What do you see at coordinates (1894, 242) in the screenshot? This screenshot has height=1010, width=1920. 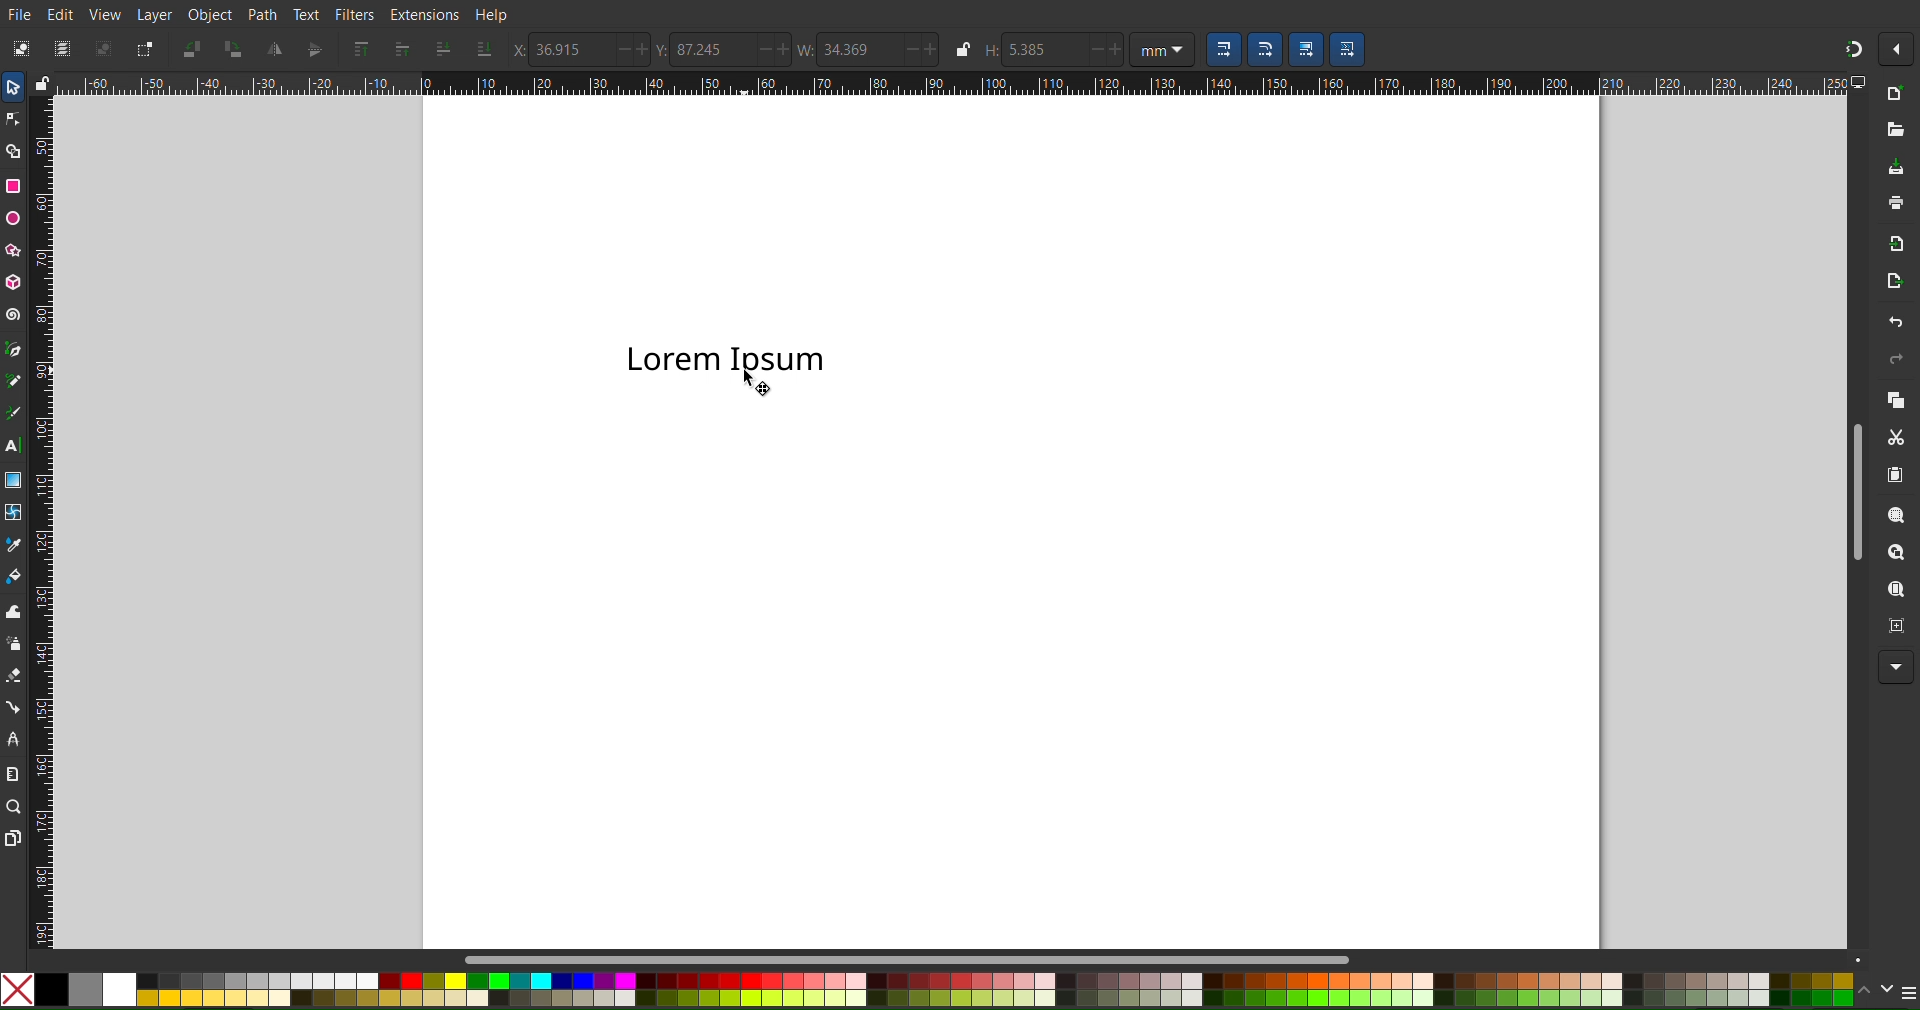 I see `Import BitMap` at bounding box center [1894, 242].